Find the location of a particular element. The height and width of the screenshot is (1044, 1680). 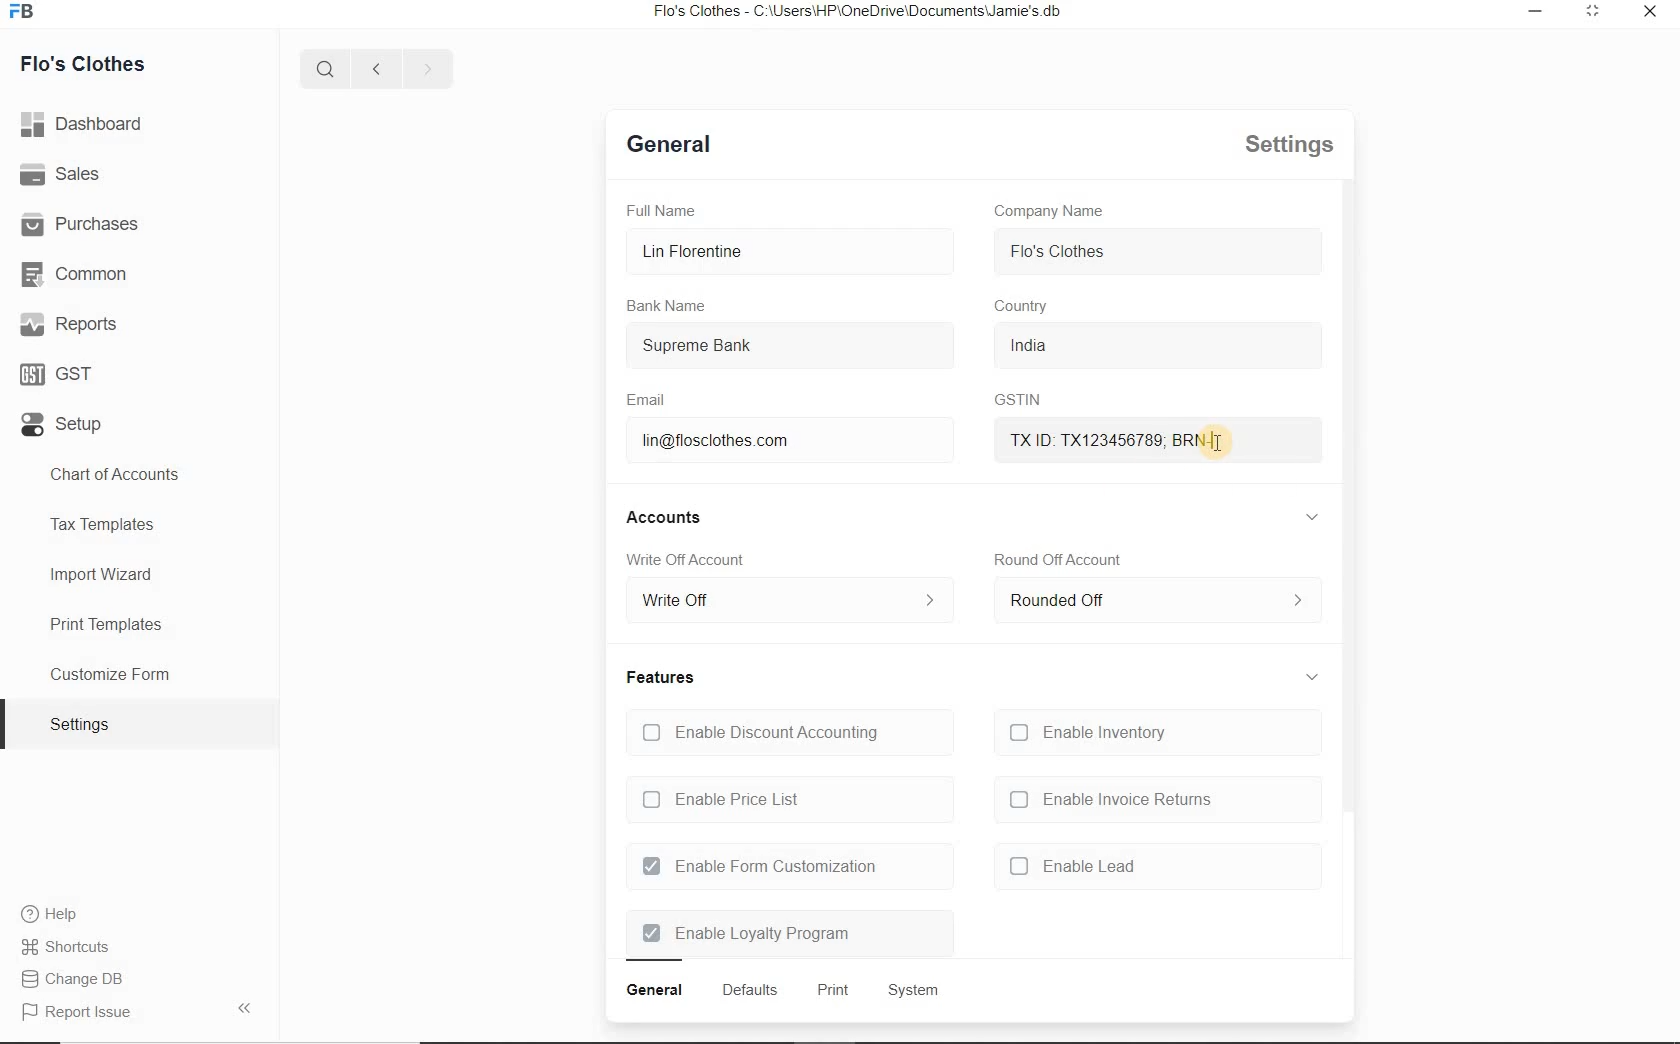

system is located at coordinates (911, 989).